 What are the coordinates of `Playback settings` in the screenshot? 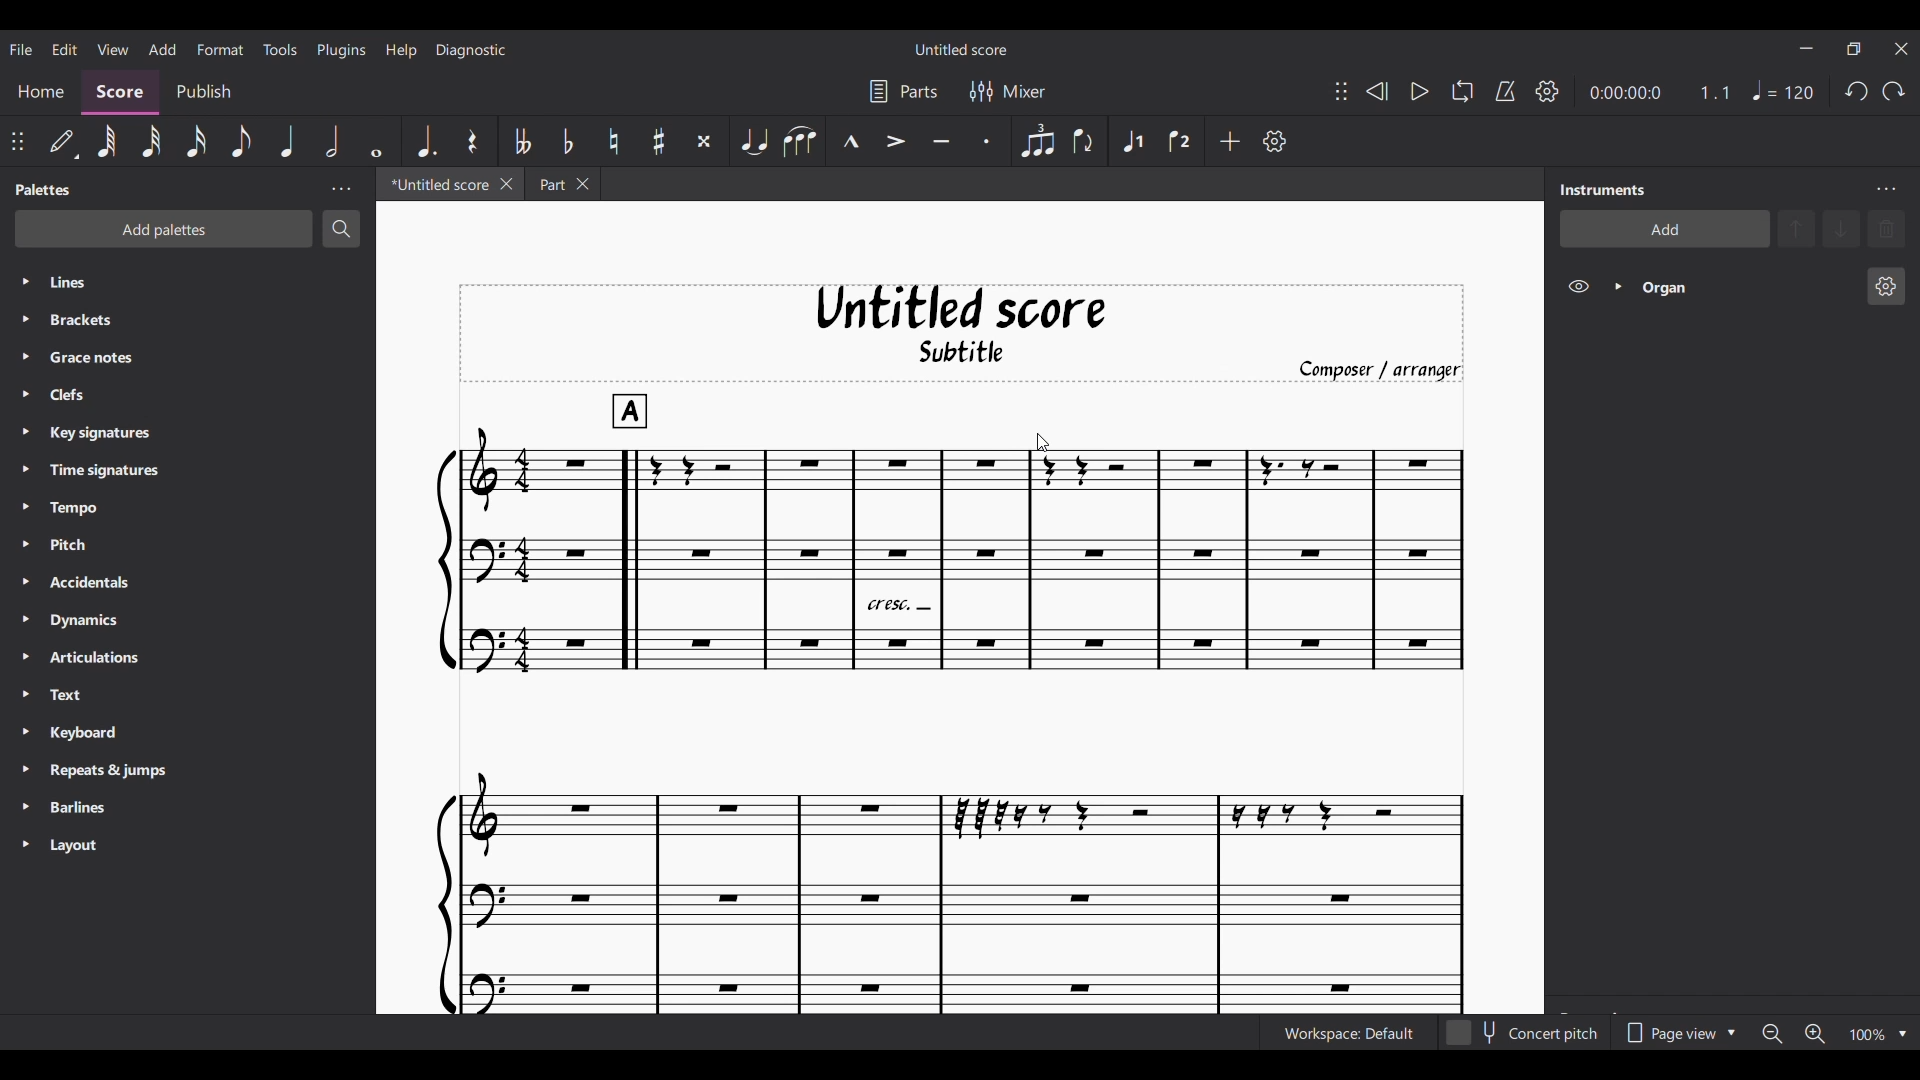 It's located at (1547, 91).